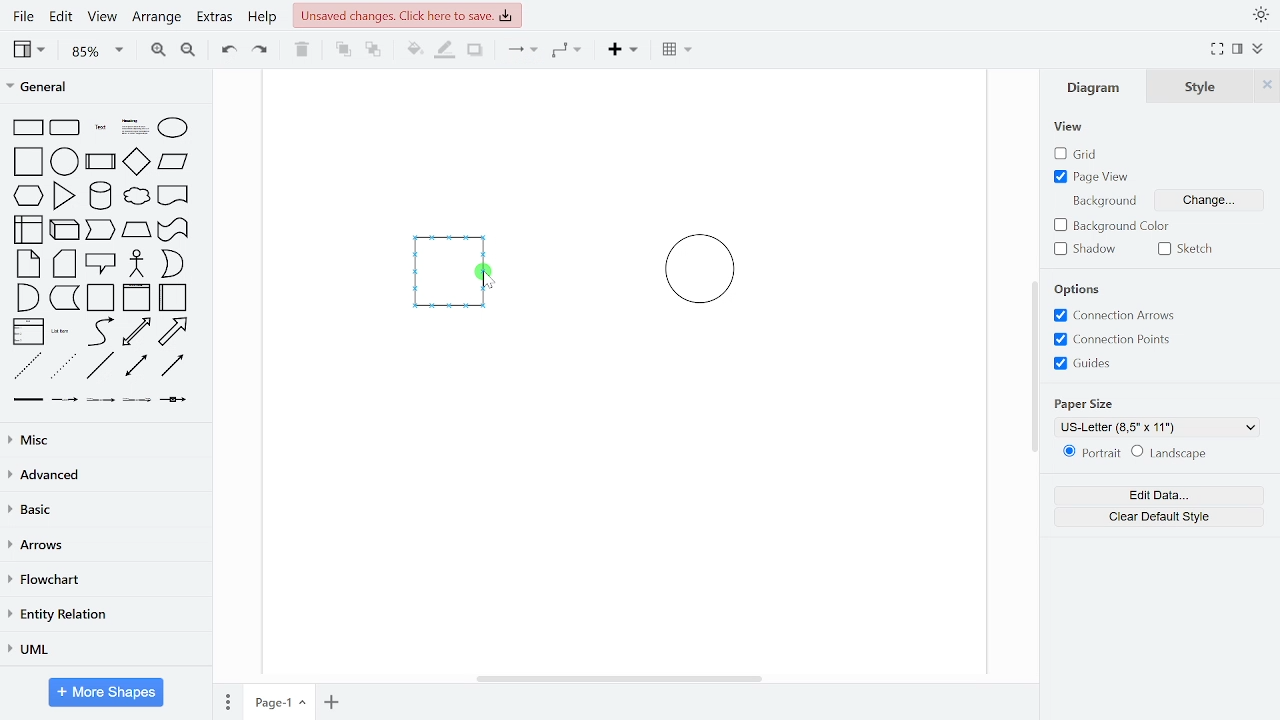  Describe the element at coordinates (1115, 227) in the screenshot. I see `background color` at that location.